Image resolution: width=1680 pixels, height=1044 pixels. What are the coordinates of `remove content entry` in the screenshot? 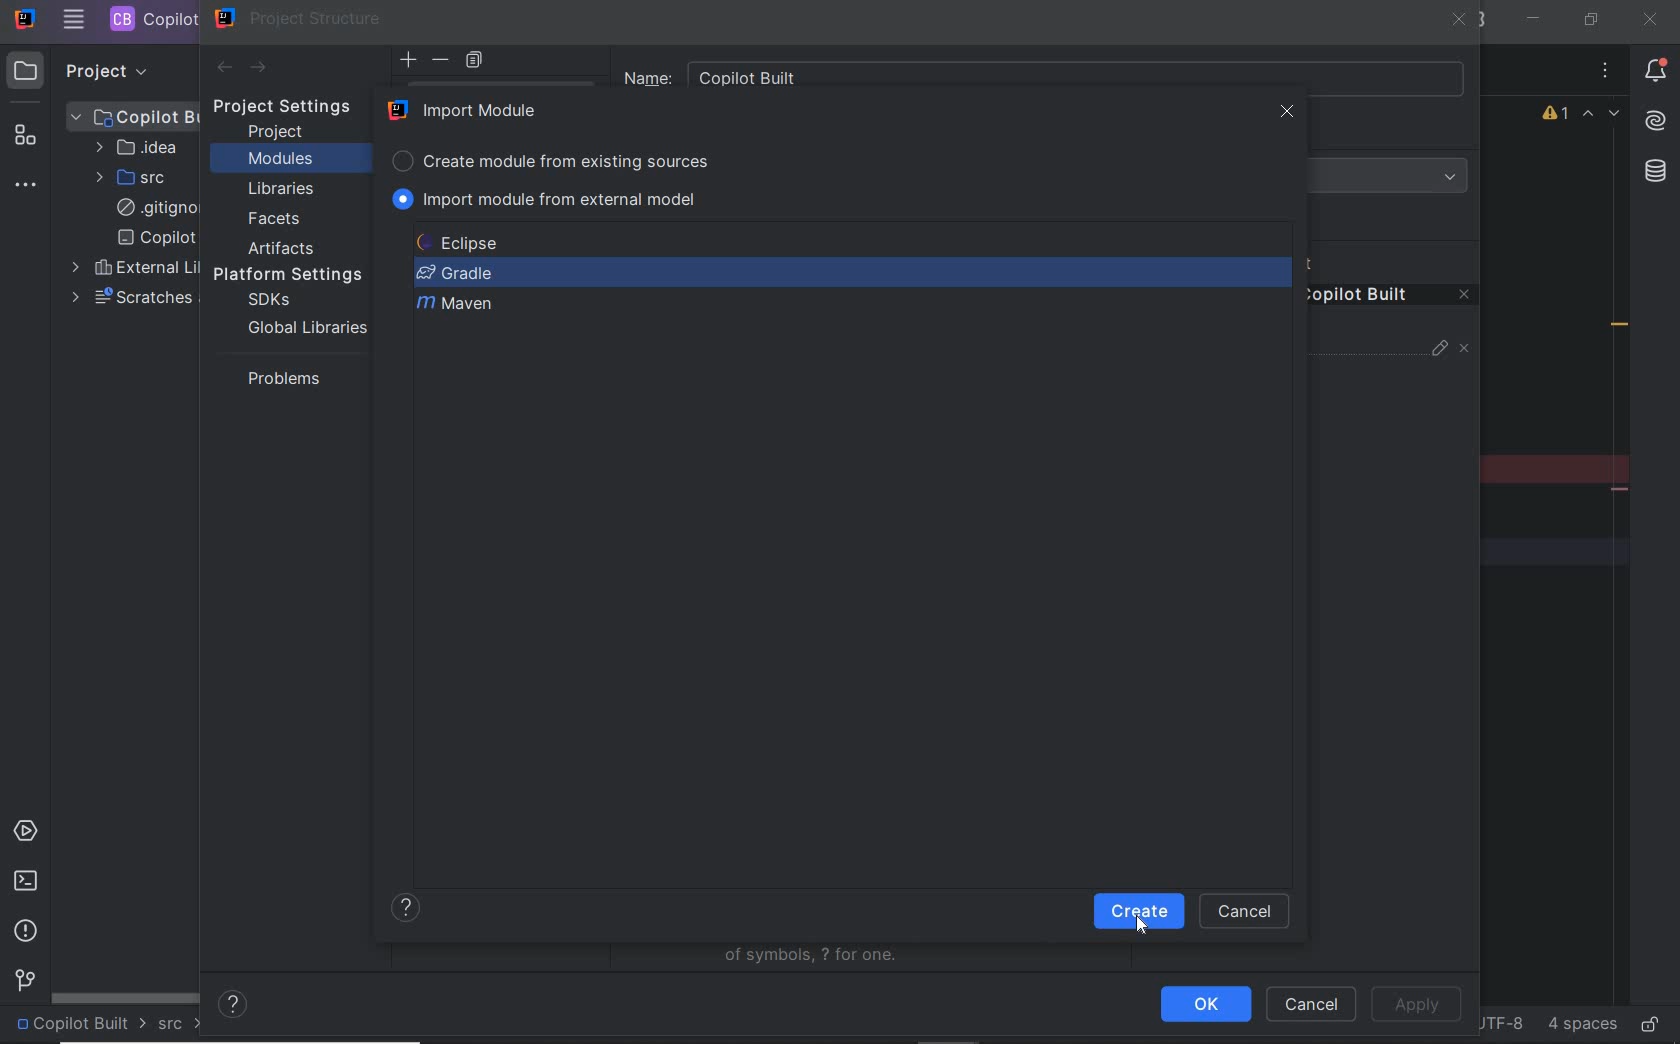 It's located at (1392, 298).